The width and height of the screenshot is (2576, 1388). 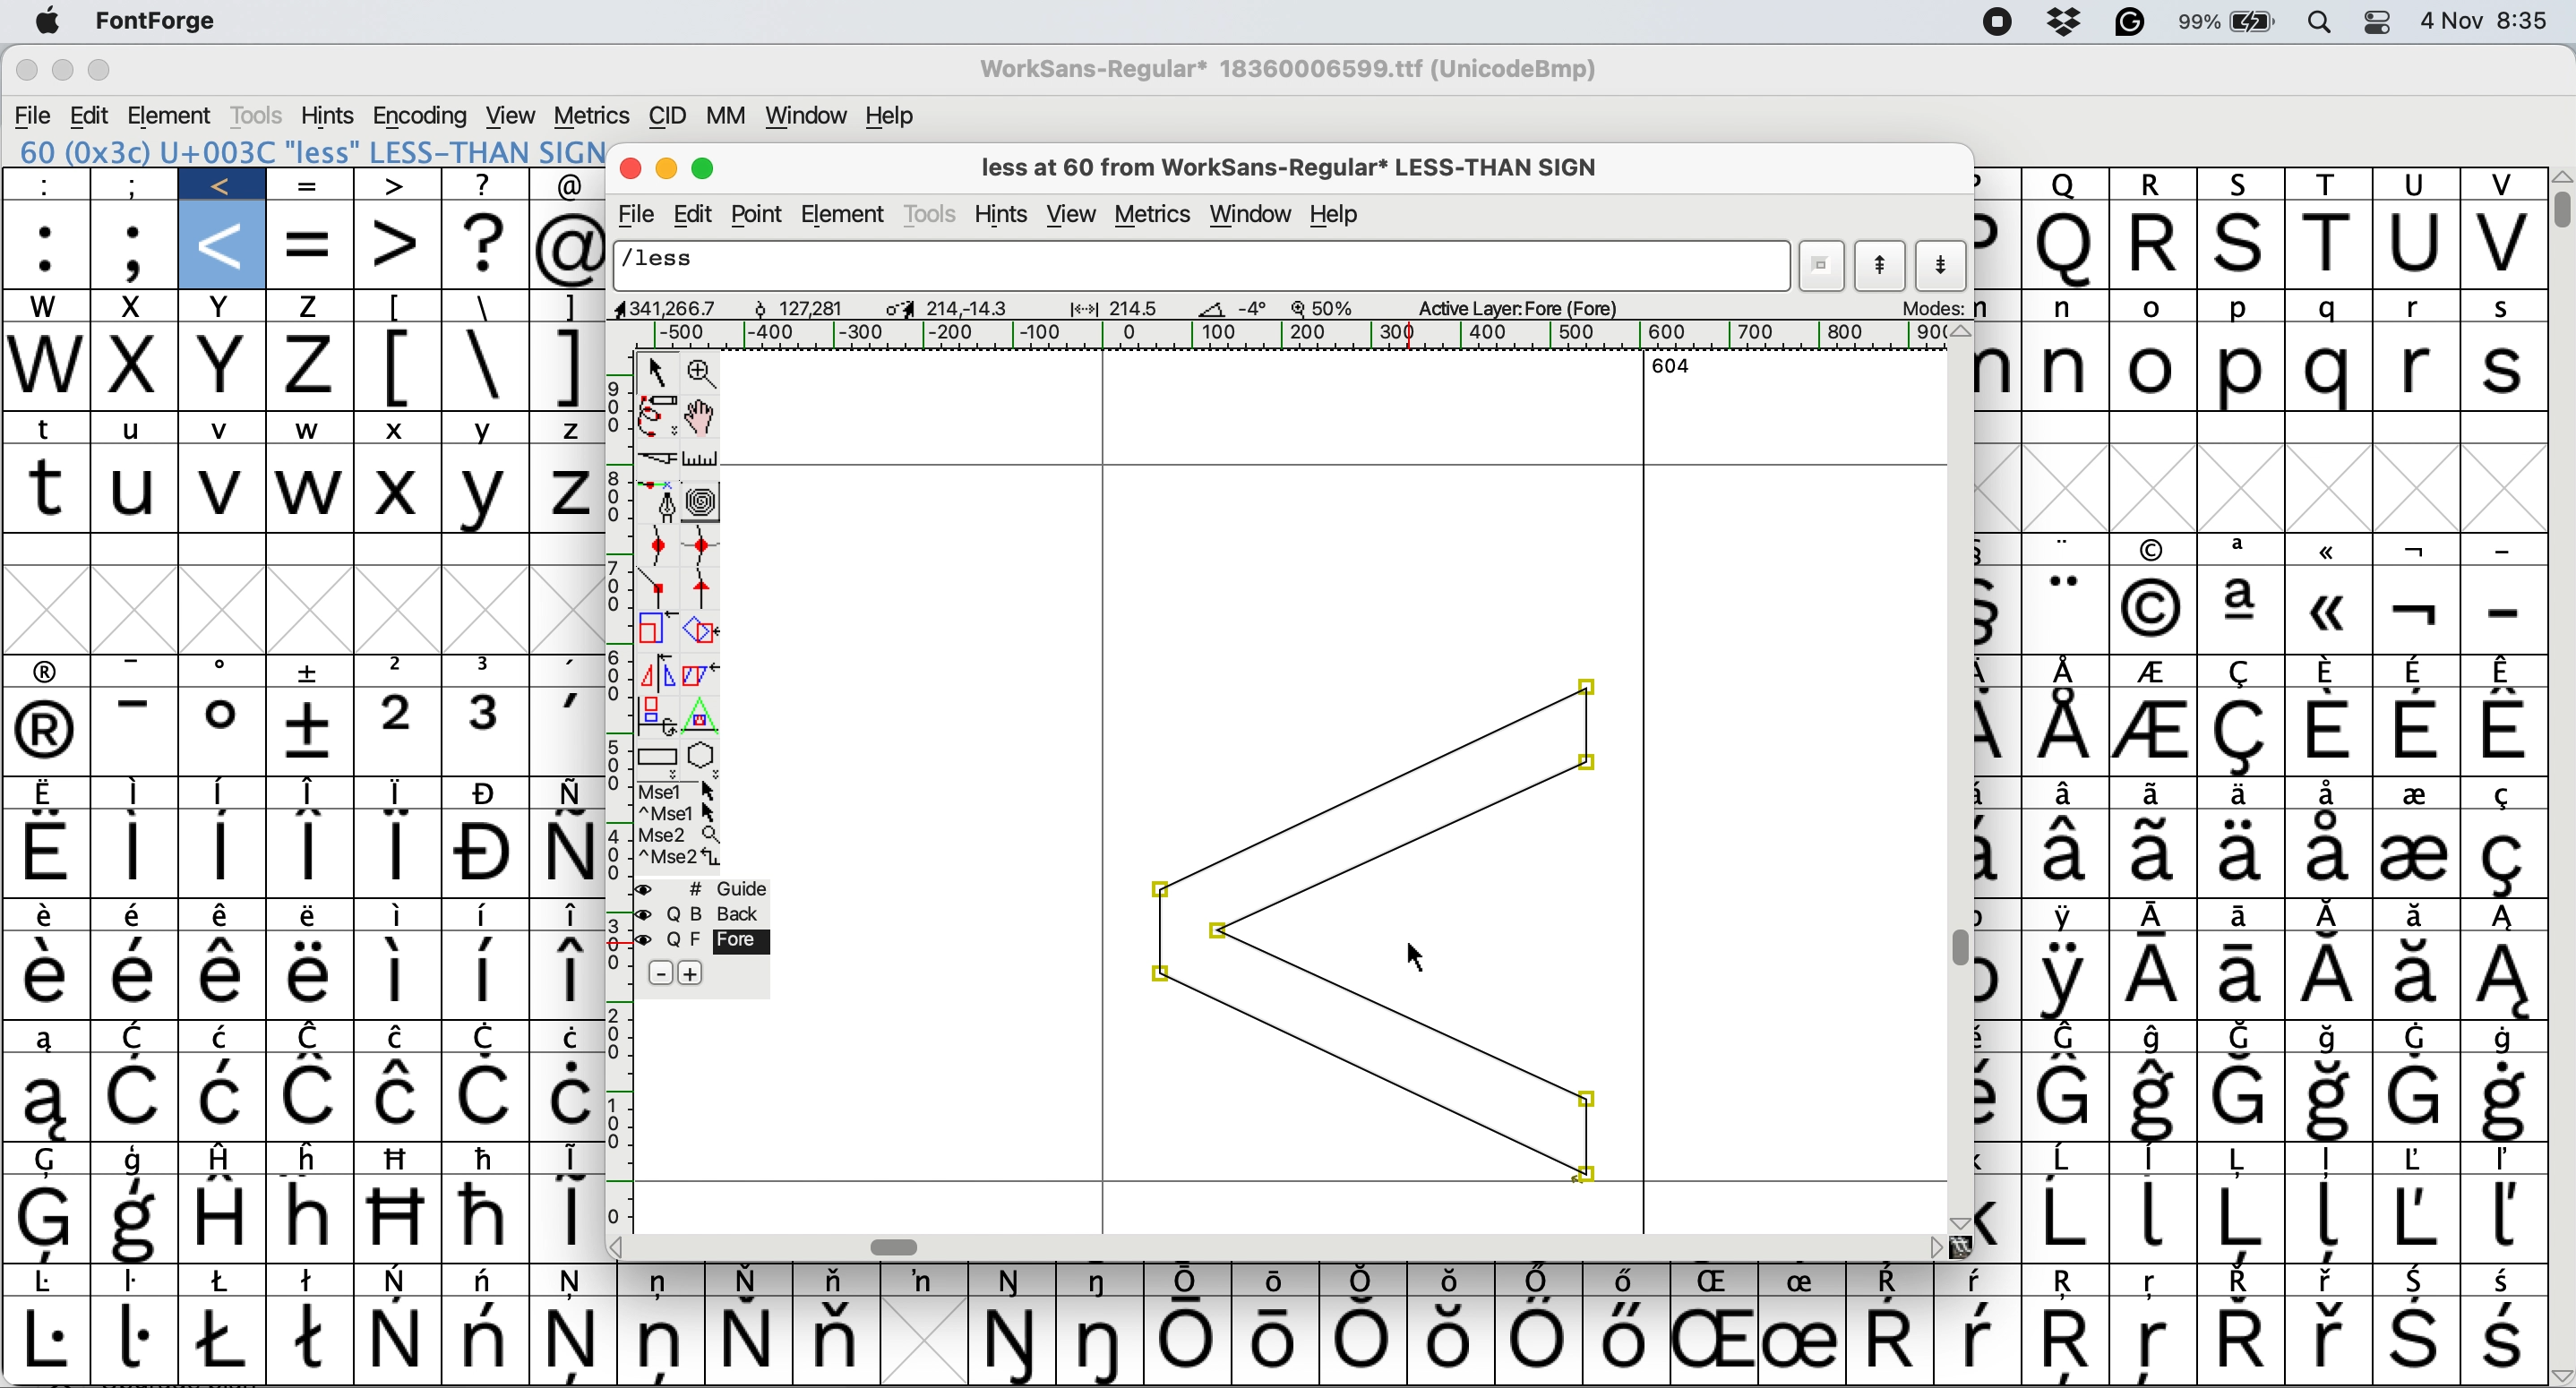 What do you see at coordinates (397, 792) in the screenshot?
I see `Symbol` at bounding box center [397, 792].